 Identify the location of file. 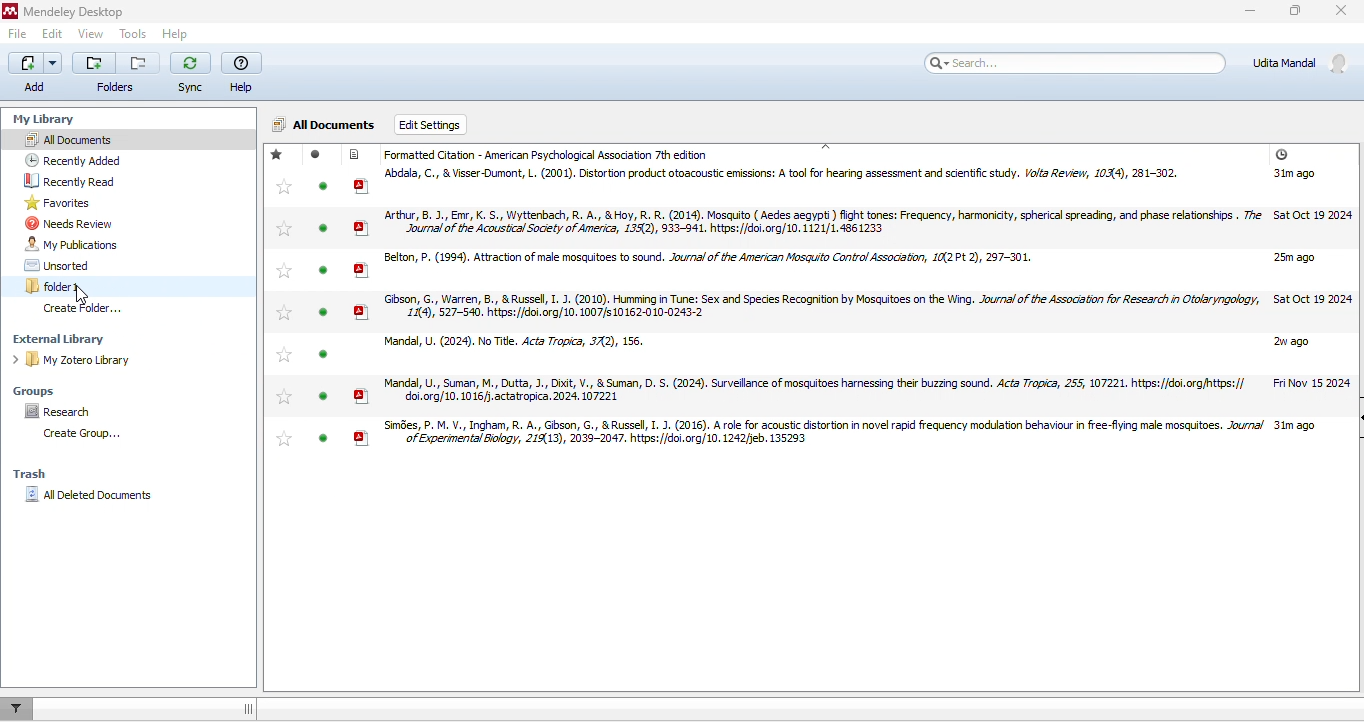
(17, 34).